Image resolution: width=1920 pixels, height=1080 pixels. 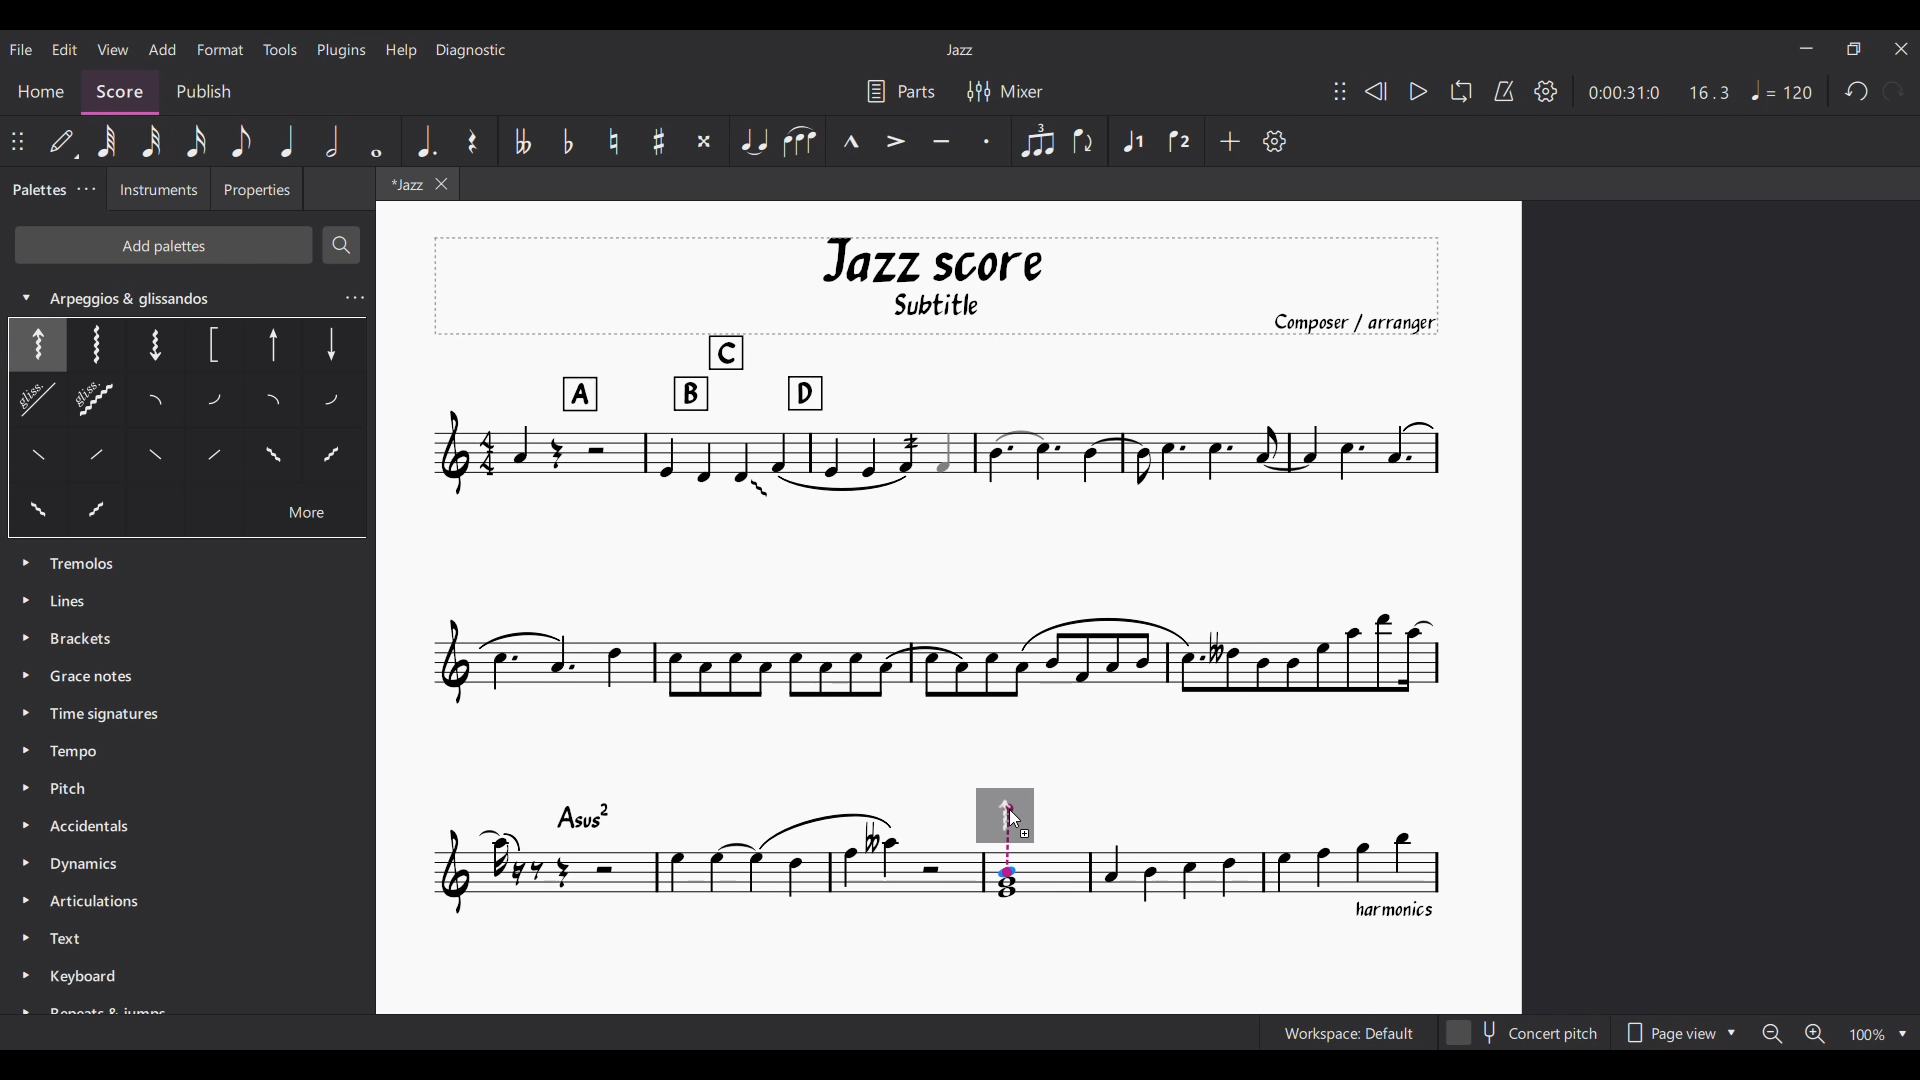 What do you see at coordinates (270, 347) in the screenshot?
I see `` at bounding box center [270, 347].